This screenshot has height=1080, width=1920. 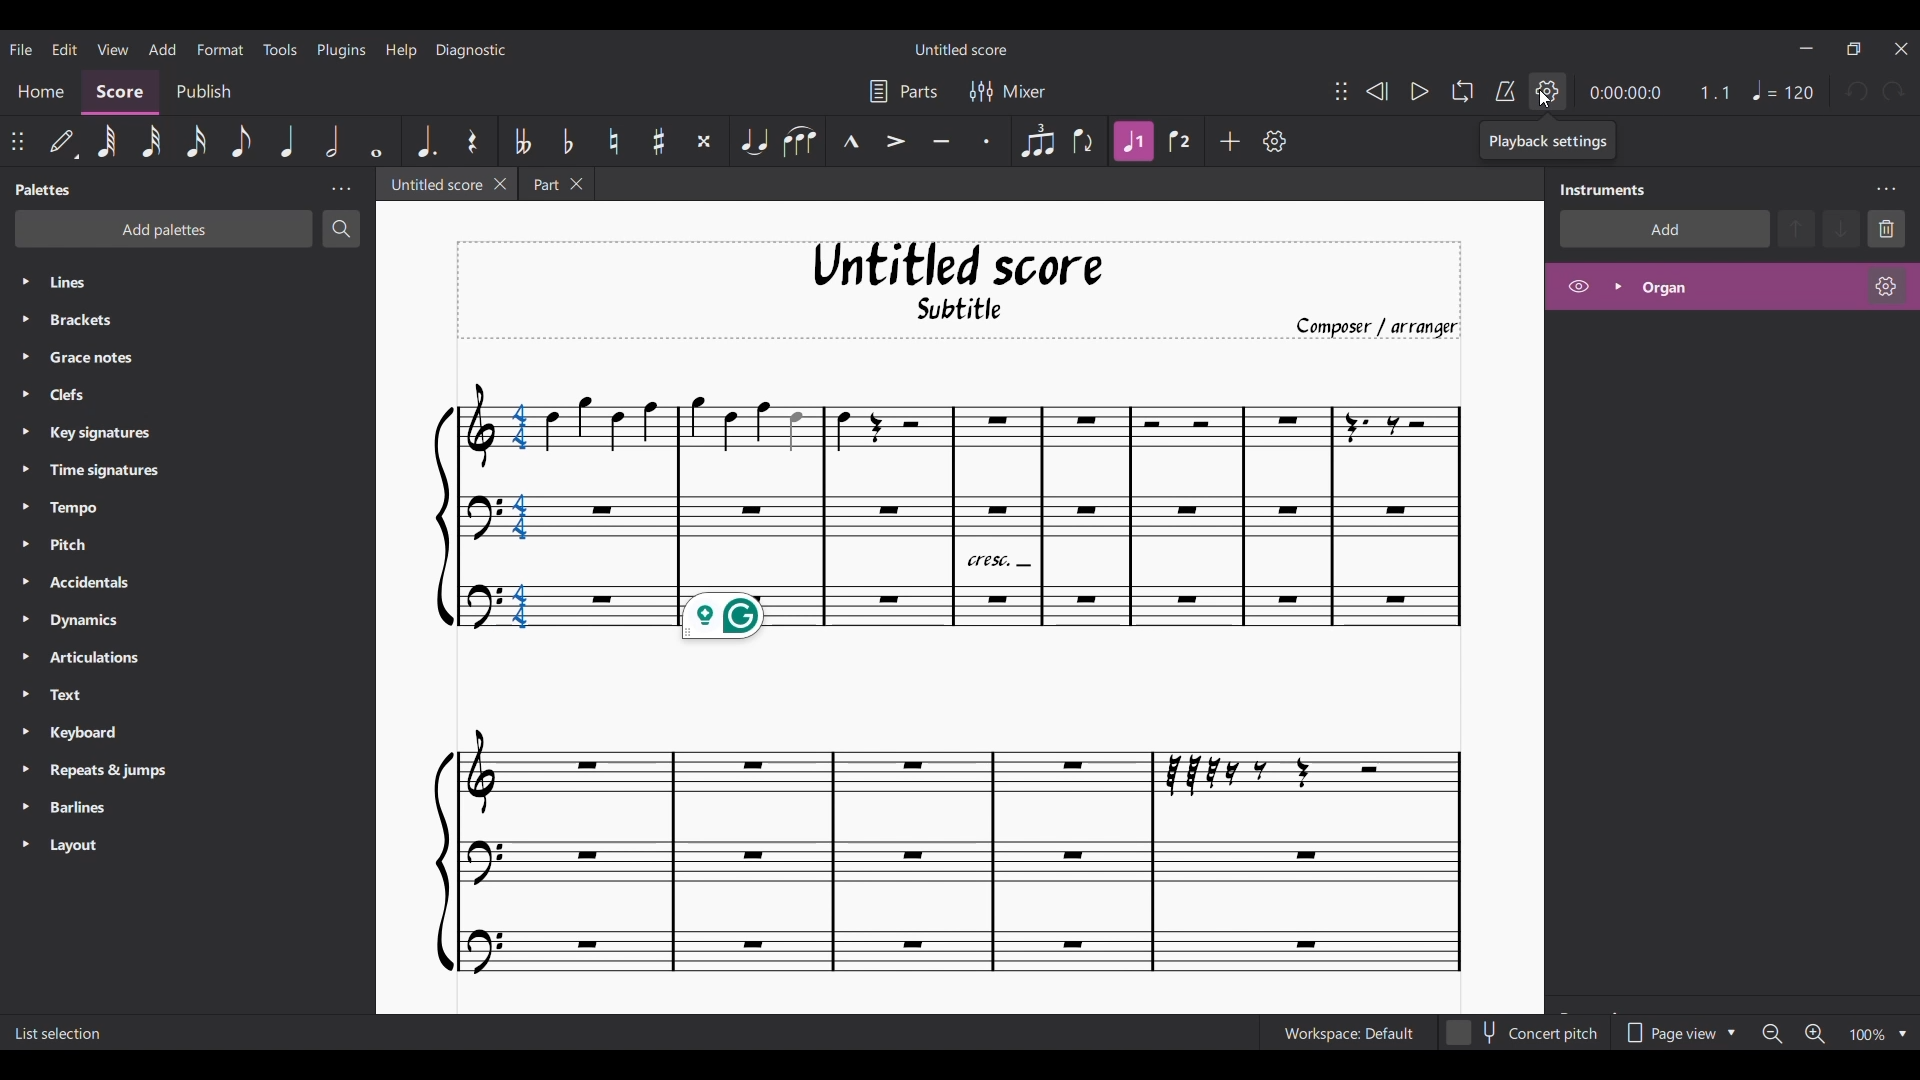 I want to click on Play, so click(x=1419, y=91).